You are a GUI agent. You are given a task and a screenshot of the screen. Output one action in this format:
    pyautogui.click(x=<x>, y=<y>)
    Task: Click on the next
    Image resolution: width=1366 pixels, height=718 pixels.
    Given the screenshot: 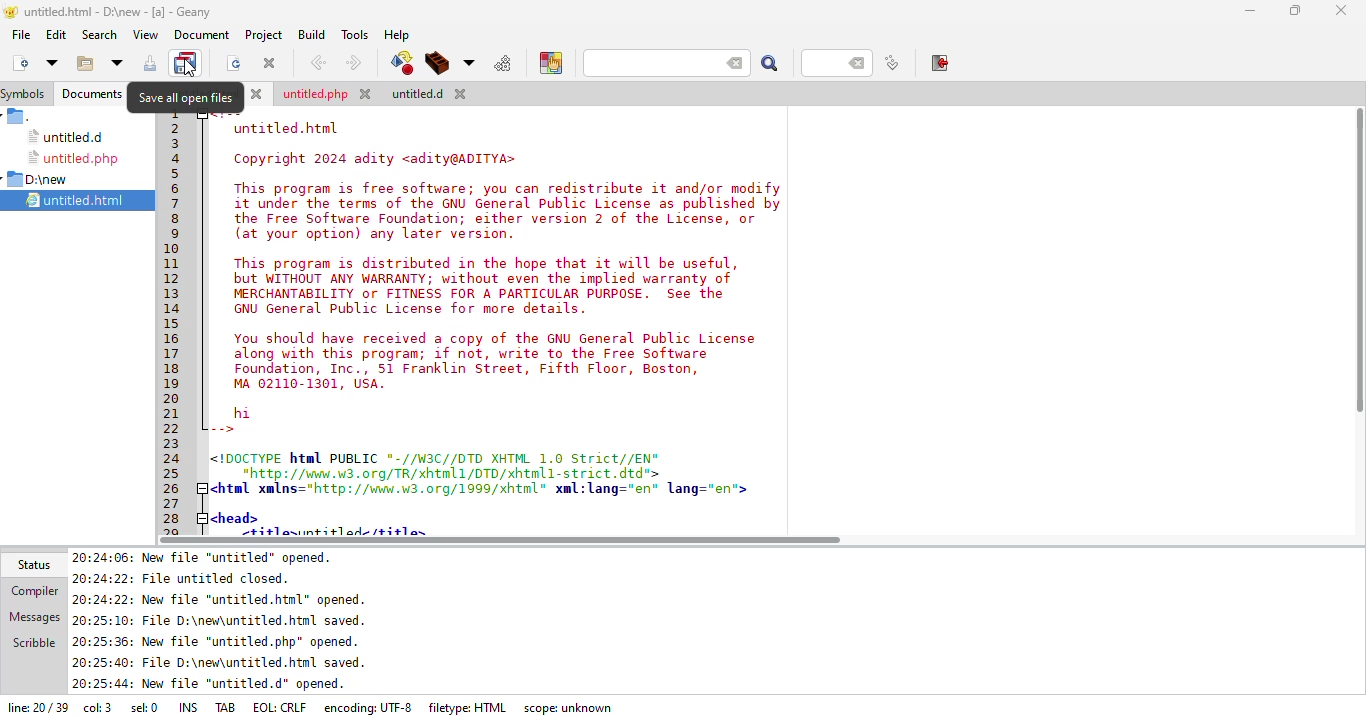 What is the action you would take?
    pyautogui.click(x=355, y=62)
    